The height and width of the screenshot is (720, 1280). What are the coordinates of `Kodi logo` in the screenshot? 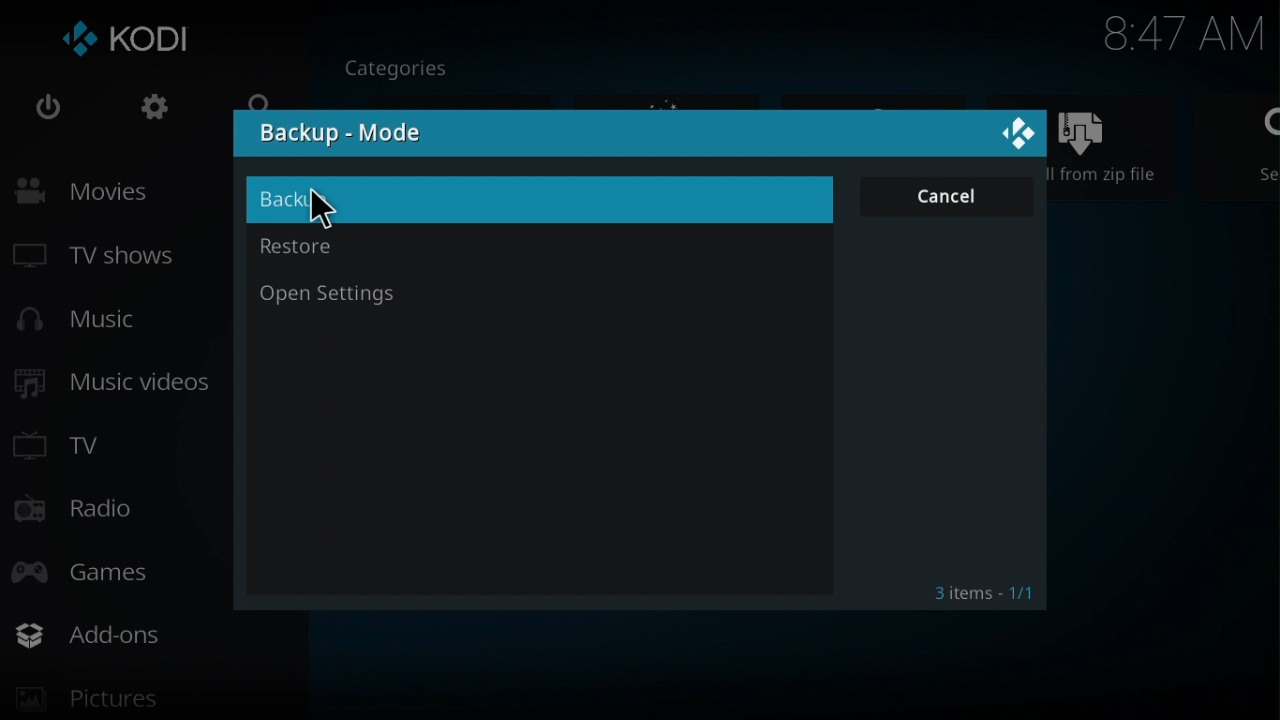 It's located at (129, 42).